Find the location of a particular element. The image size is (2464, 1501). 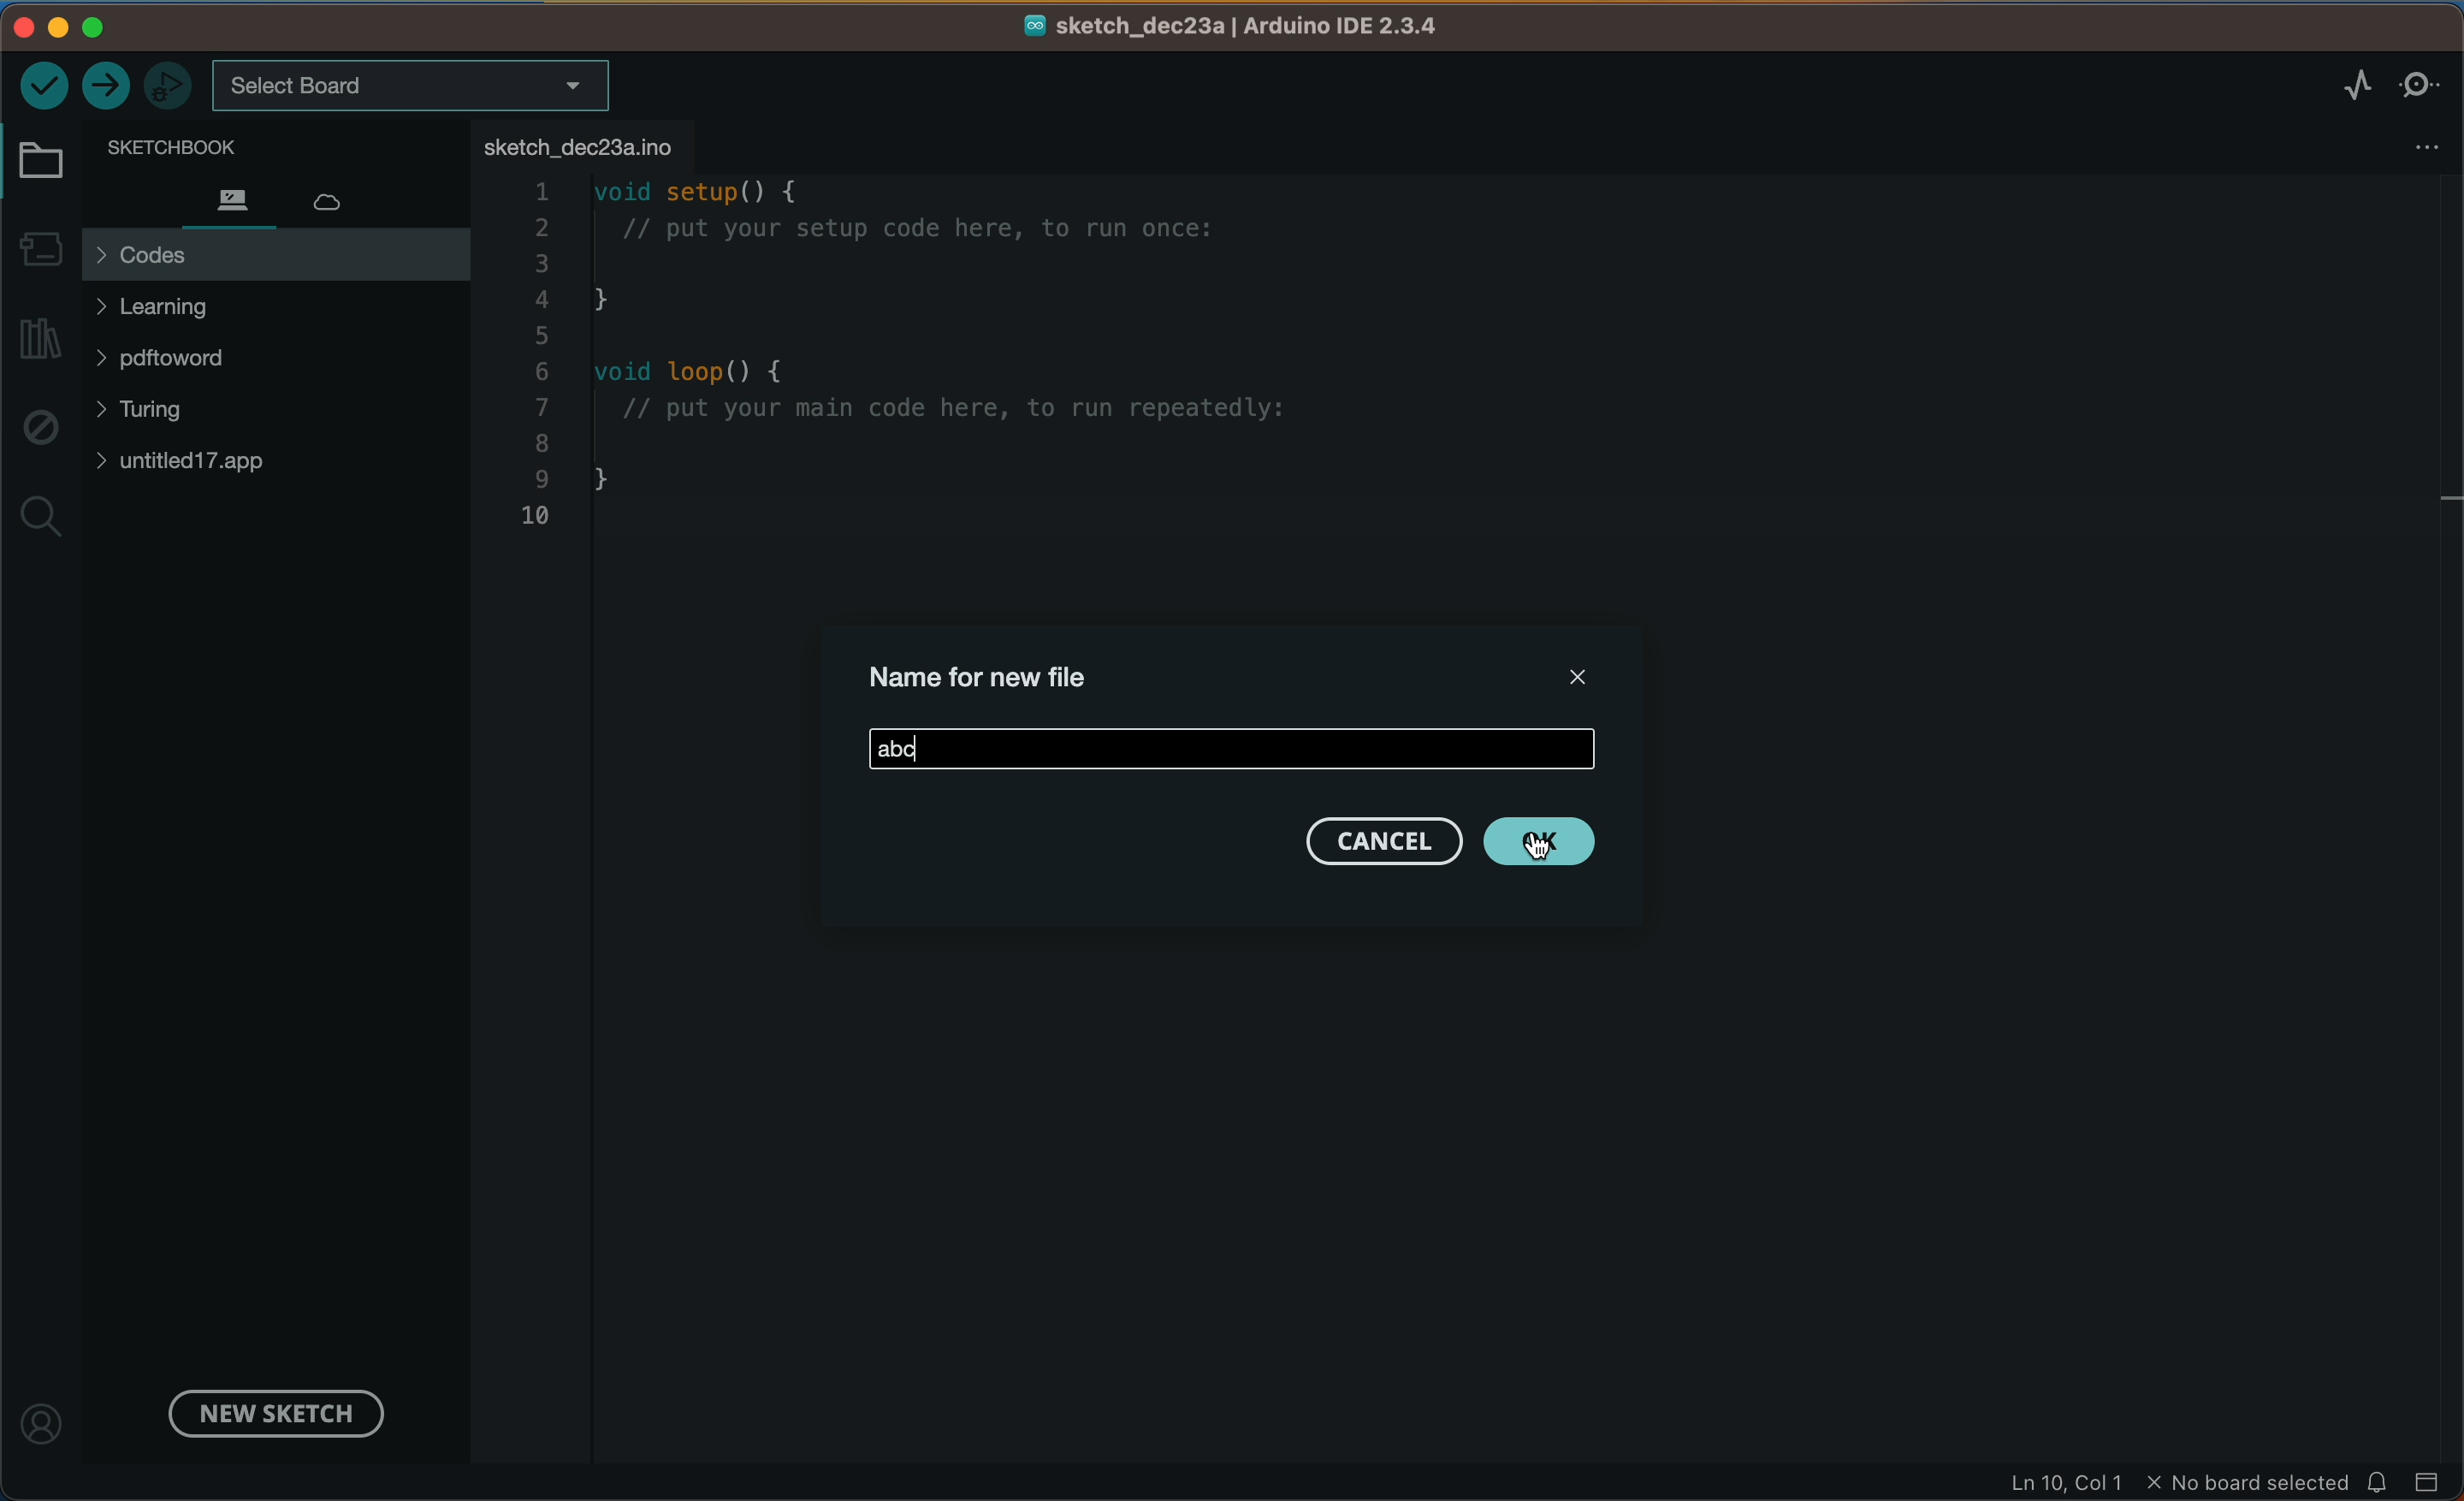

file tab is located at coordinates (584, 145).